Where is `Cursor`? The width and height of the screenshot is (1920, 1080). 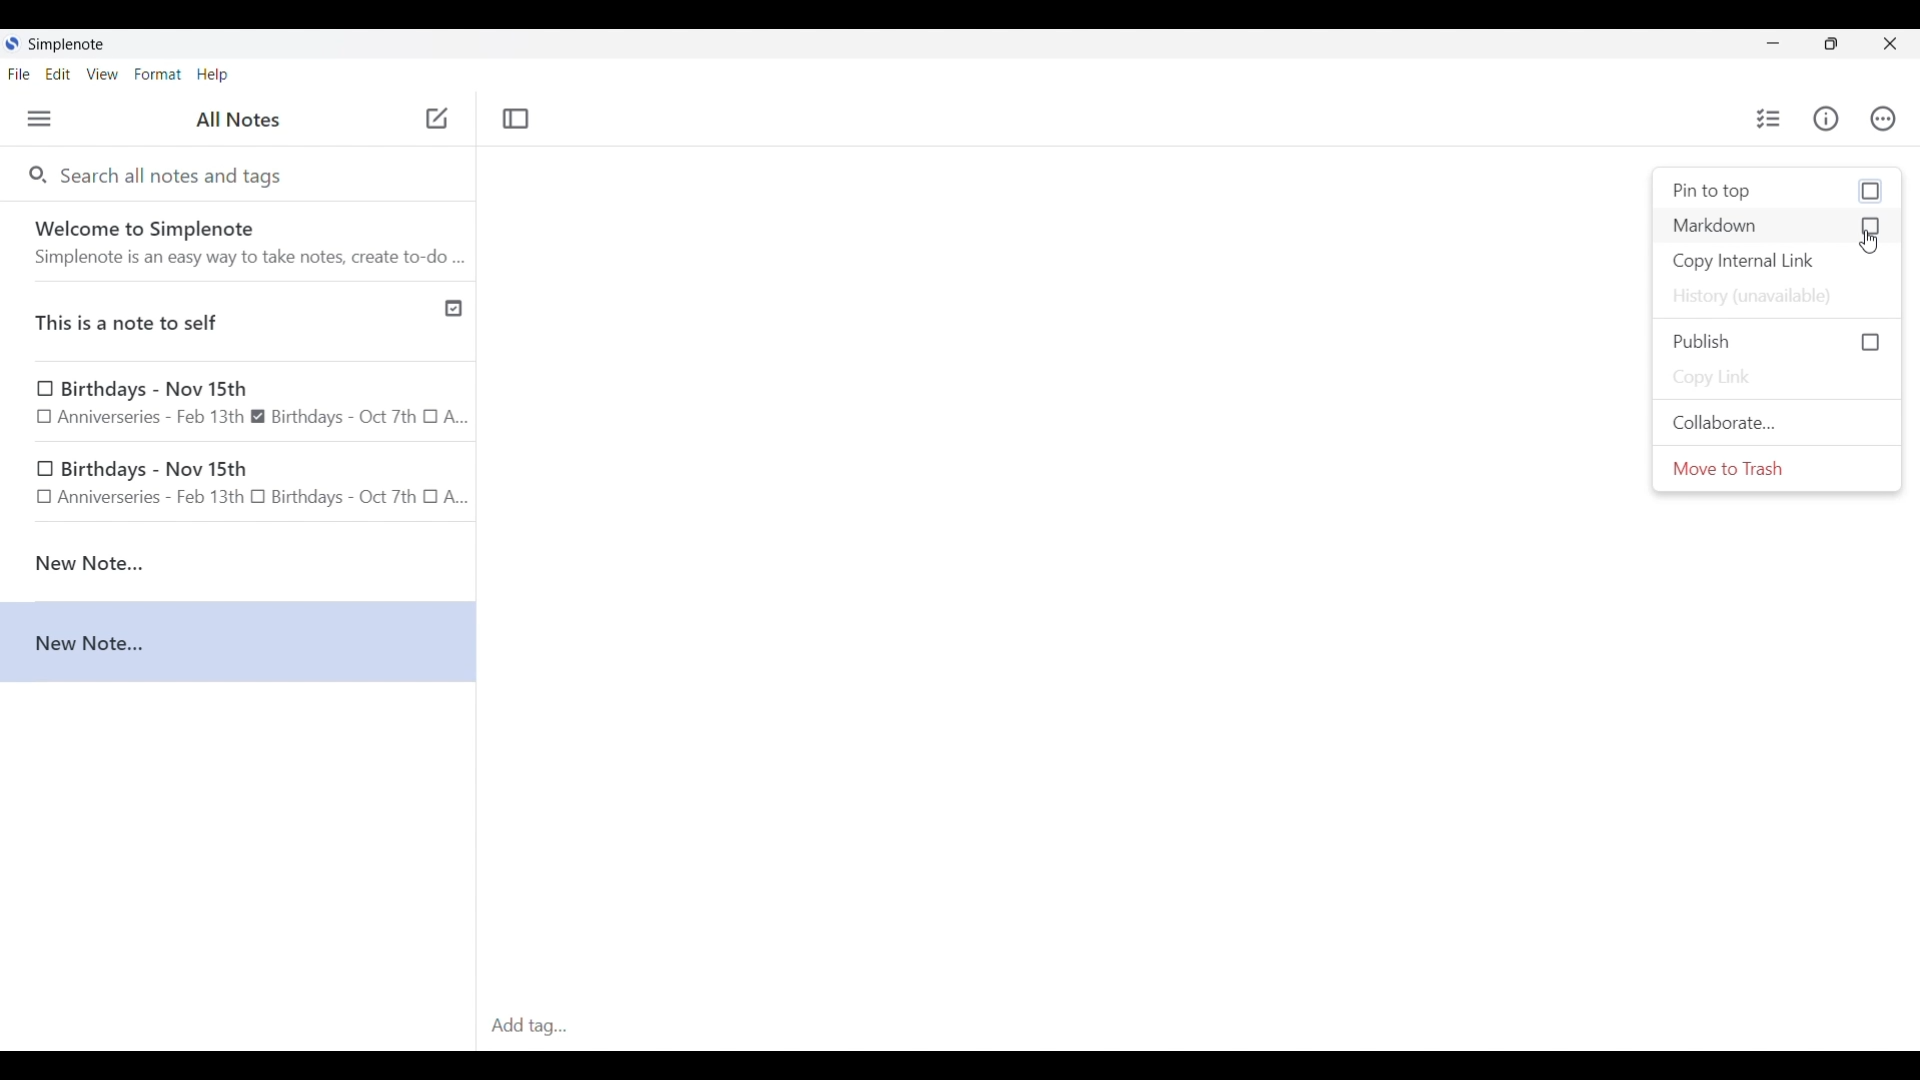 Cursor is located at coordinates (1869, 242).